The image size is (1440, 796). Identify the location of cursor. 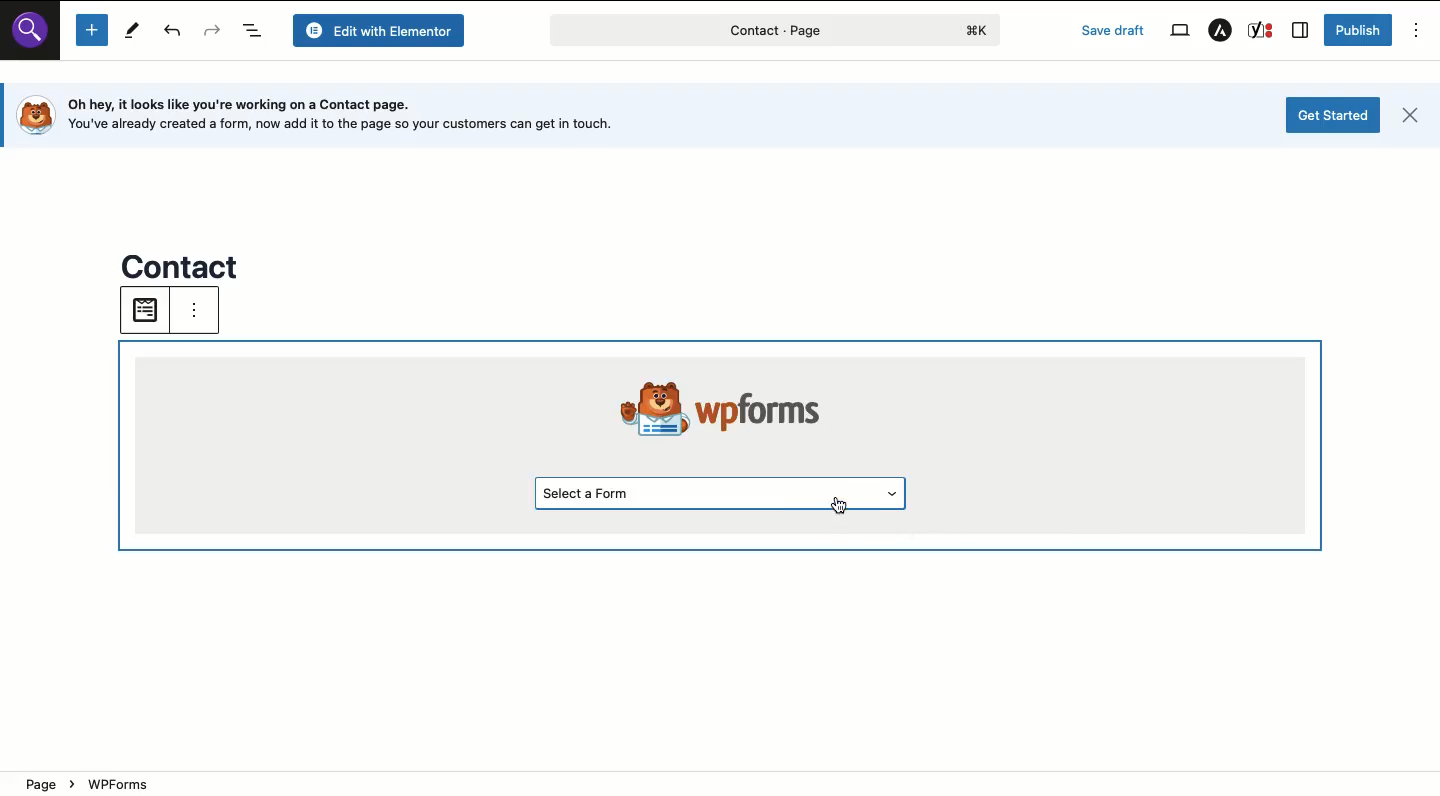
(840, 511).